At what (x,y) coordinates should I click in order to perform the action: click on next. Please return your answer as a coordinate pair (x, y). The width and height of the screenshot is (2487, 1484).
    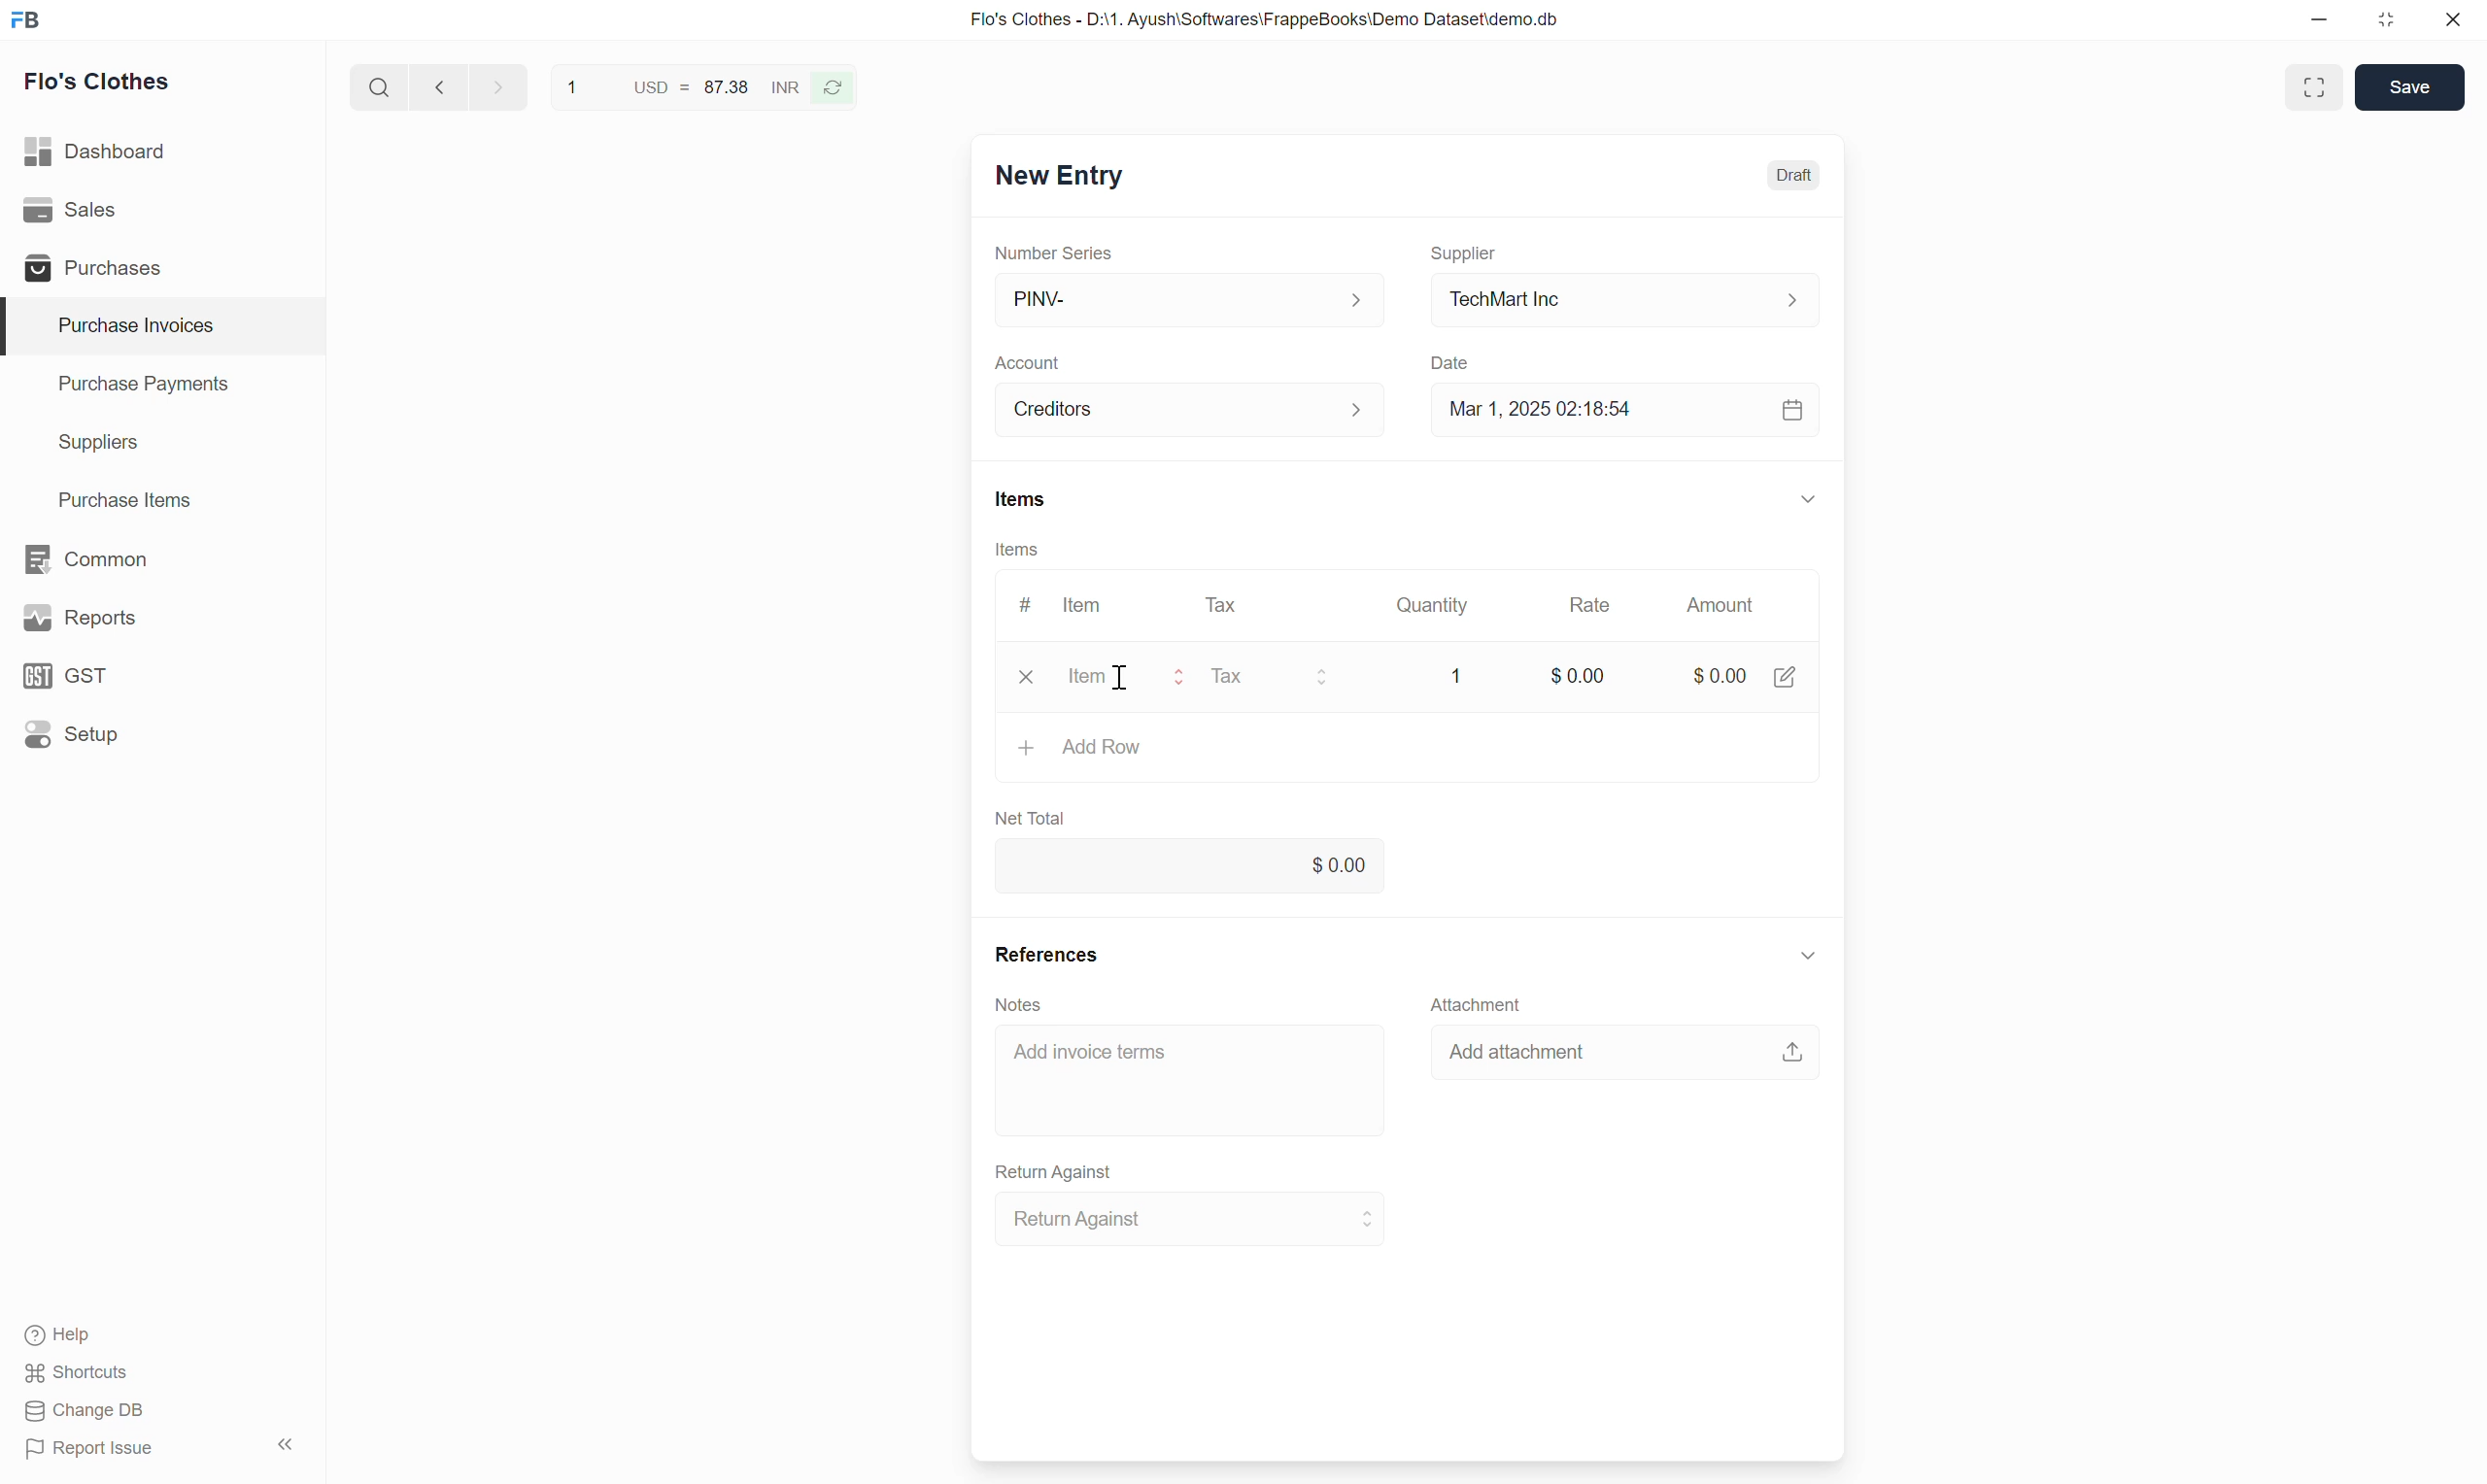
    Looking at the image, I should click on (501, 86).